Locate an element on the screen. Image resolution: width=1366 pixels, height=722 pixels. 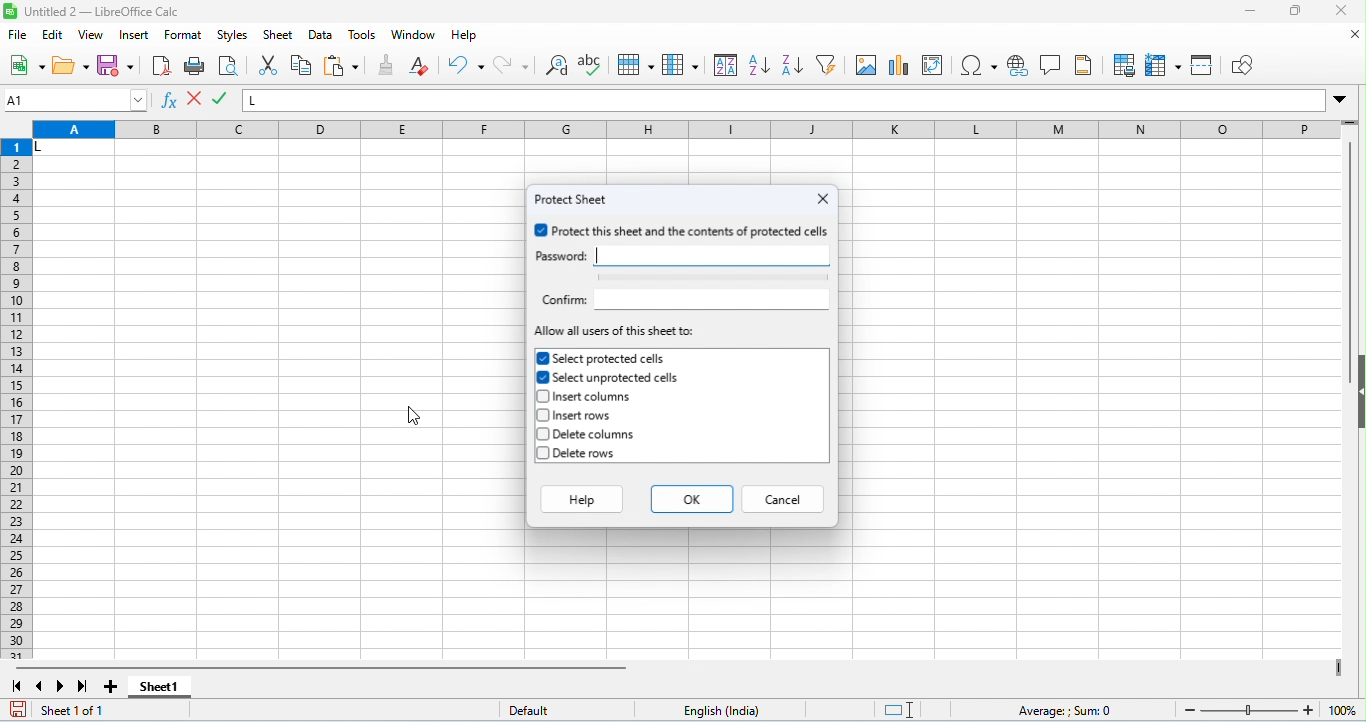
next is located at coordinates (61, 686).